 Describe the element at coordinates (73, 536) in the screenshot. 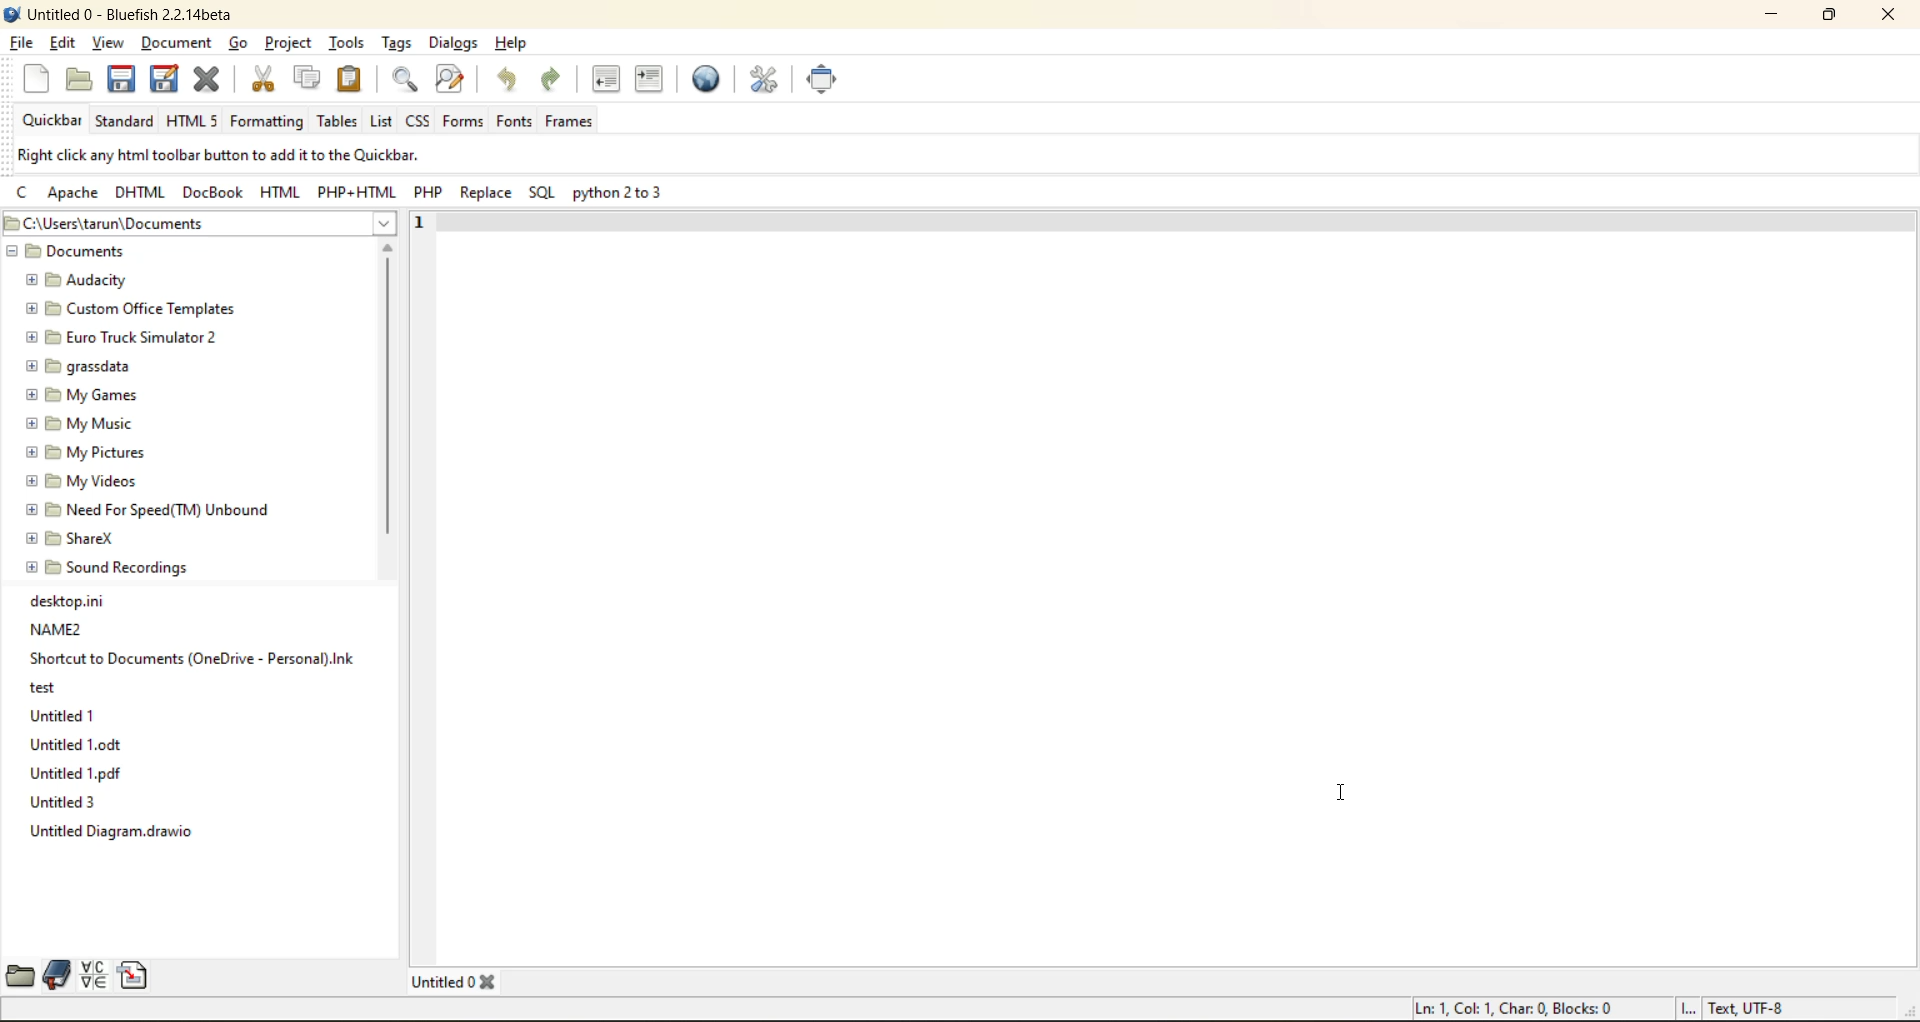

I see `® EB ShareX` at that location.